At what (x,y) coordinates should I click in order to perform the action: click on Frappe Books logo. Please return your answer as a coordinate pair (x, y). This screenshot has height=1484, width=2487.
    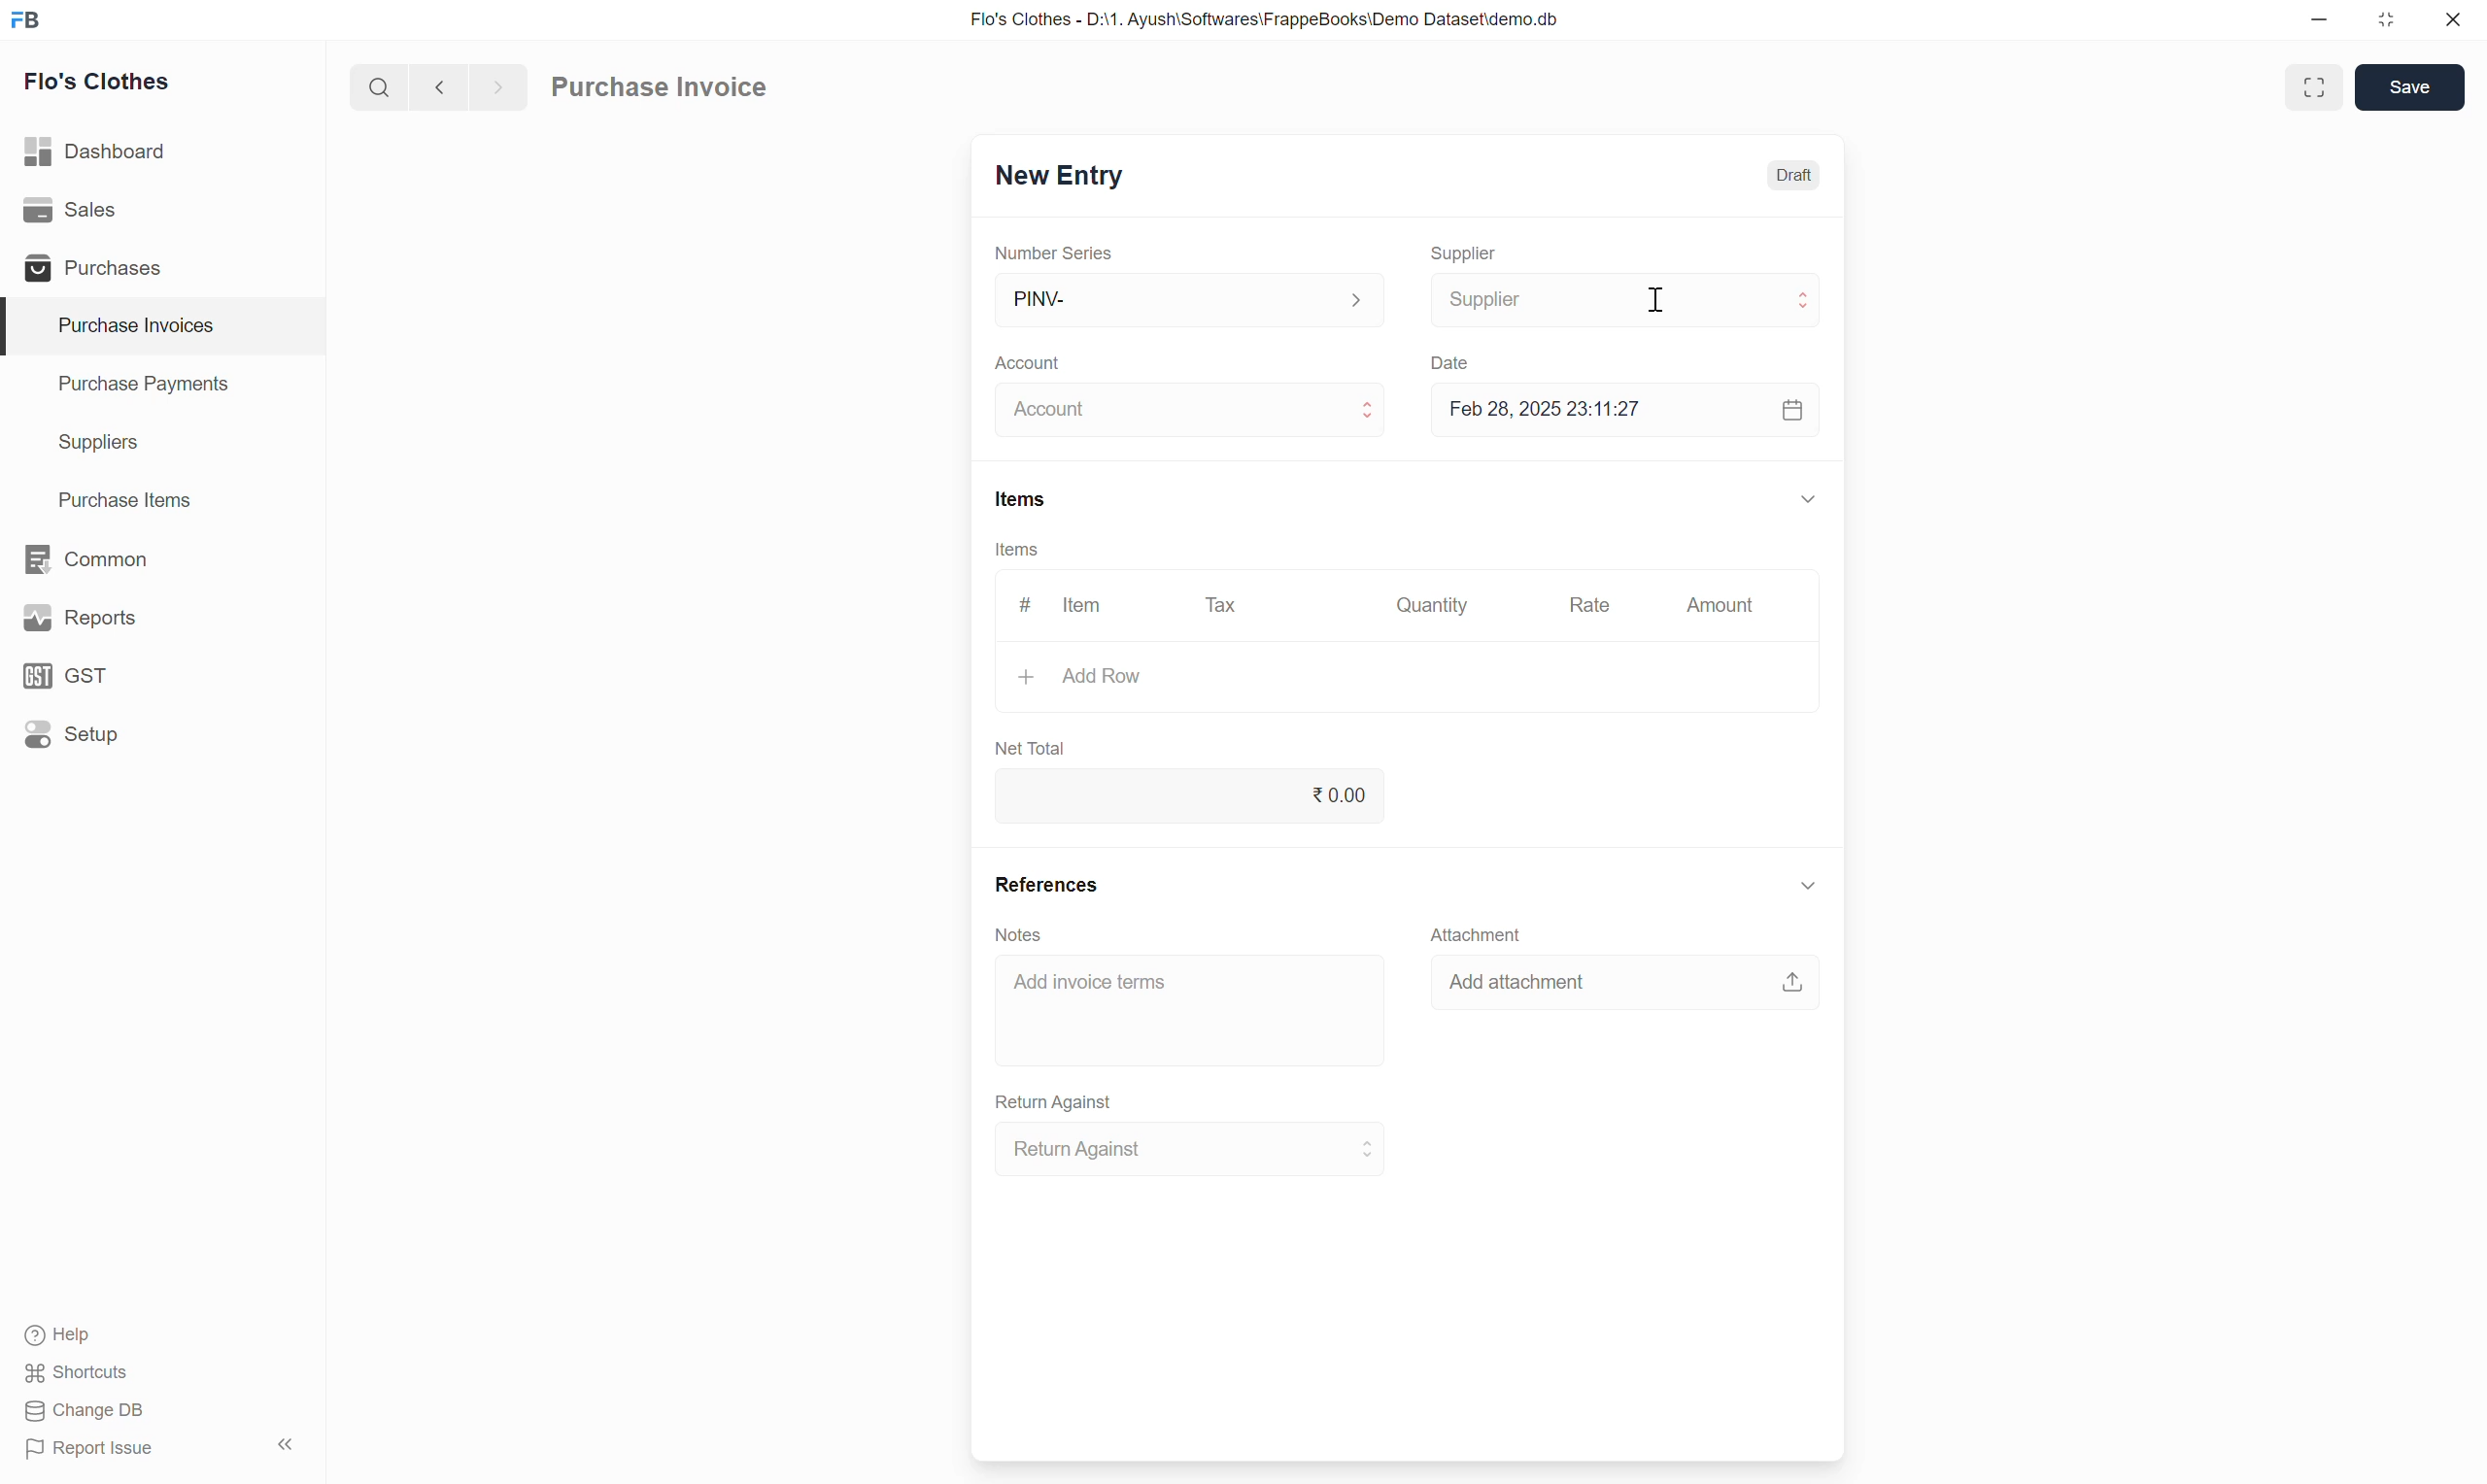
    Looking at the image, I should click on (24, 20).